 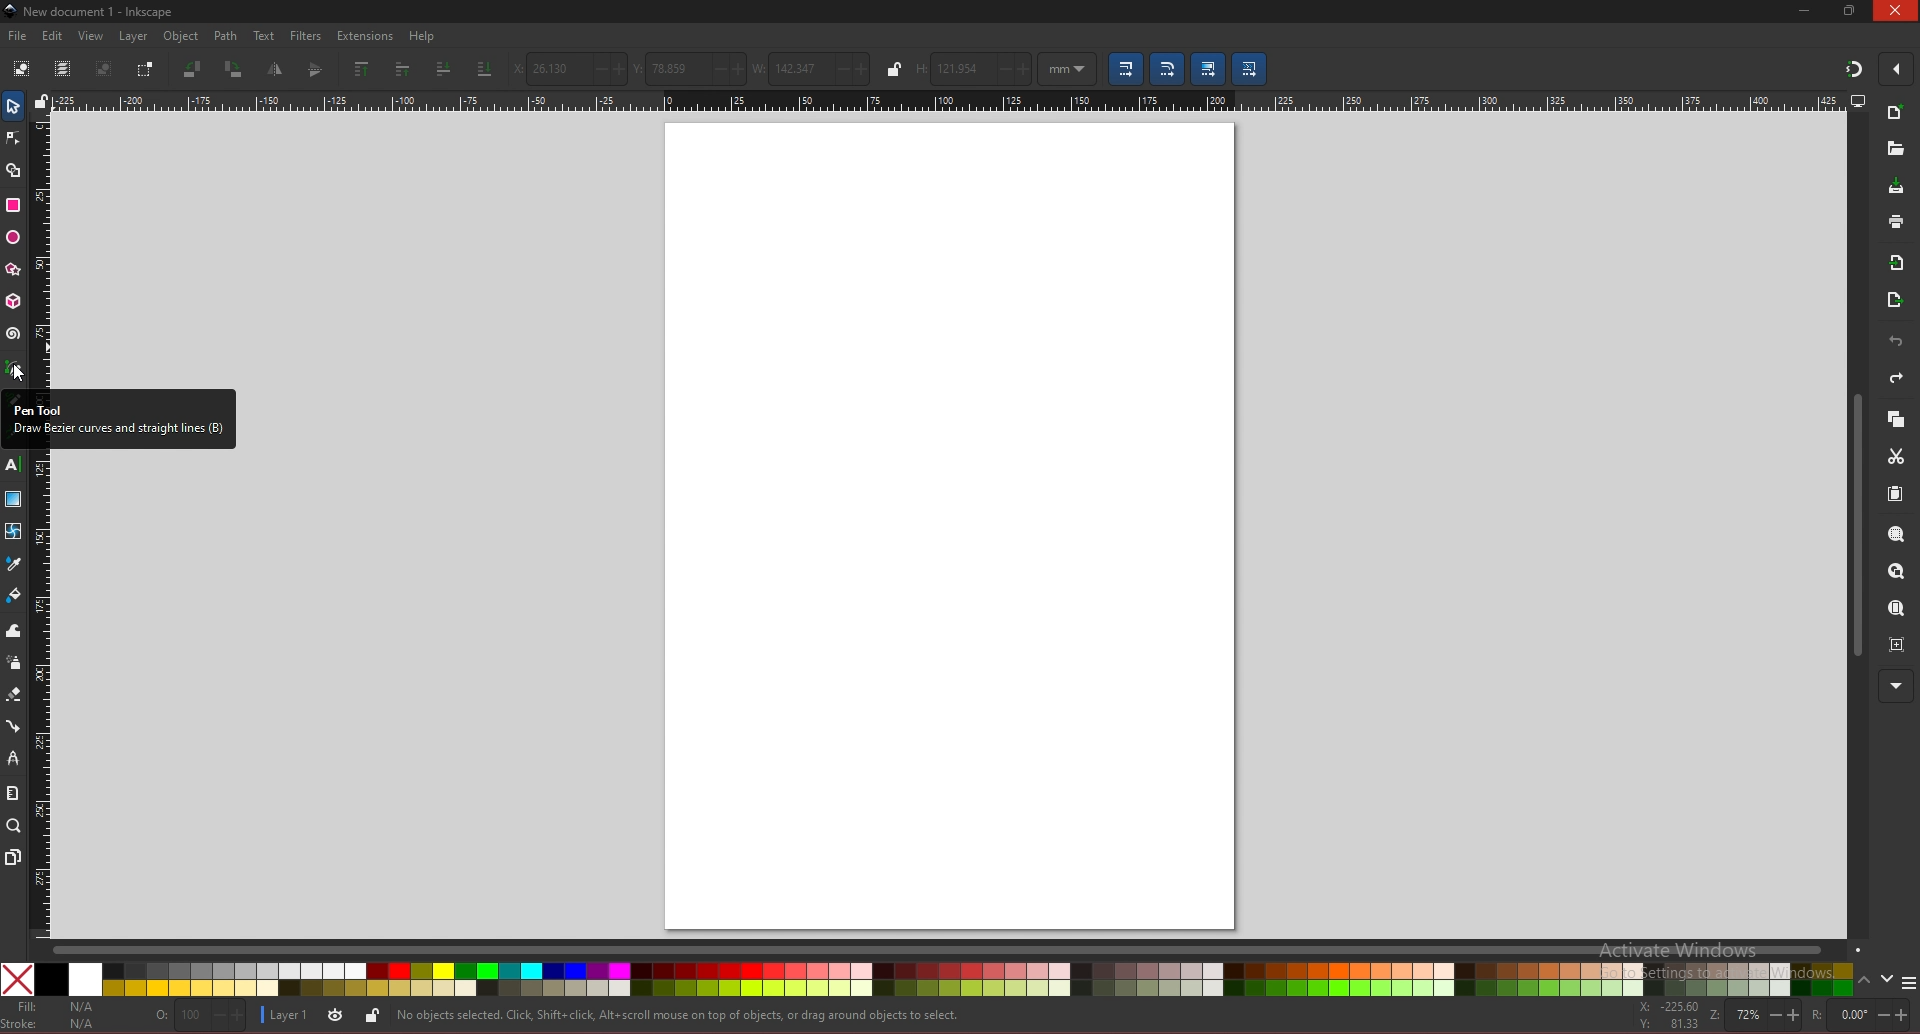 I want to click on gradient, so click(x=14, y=499).